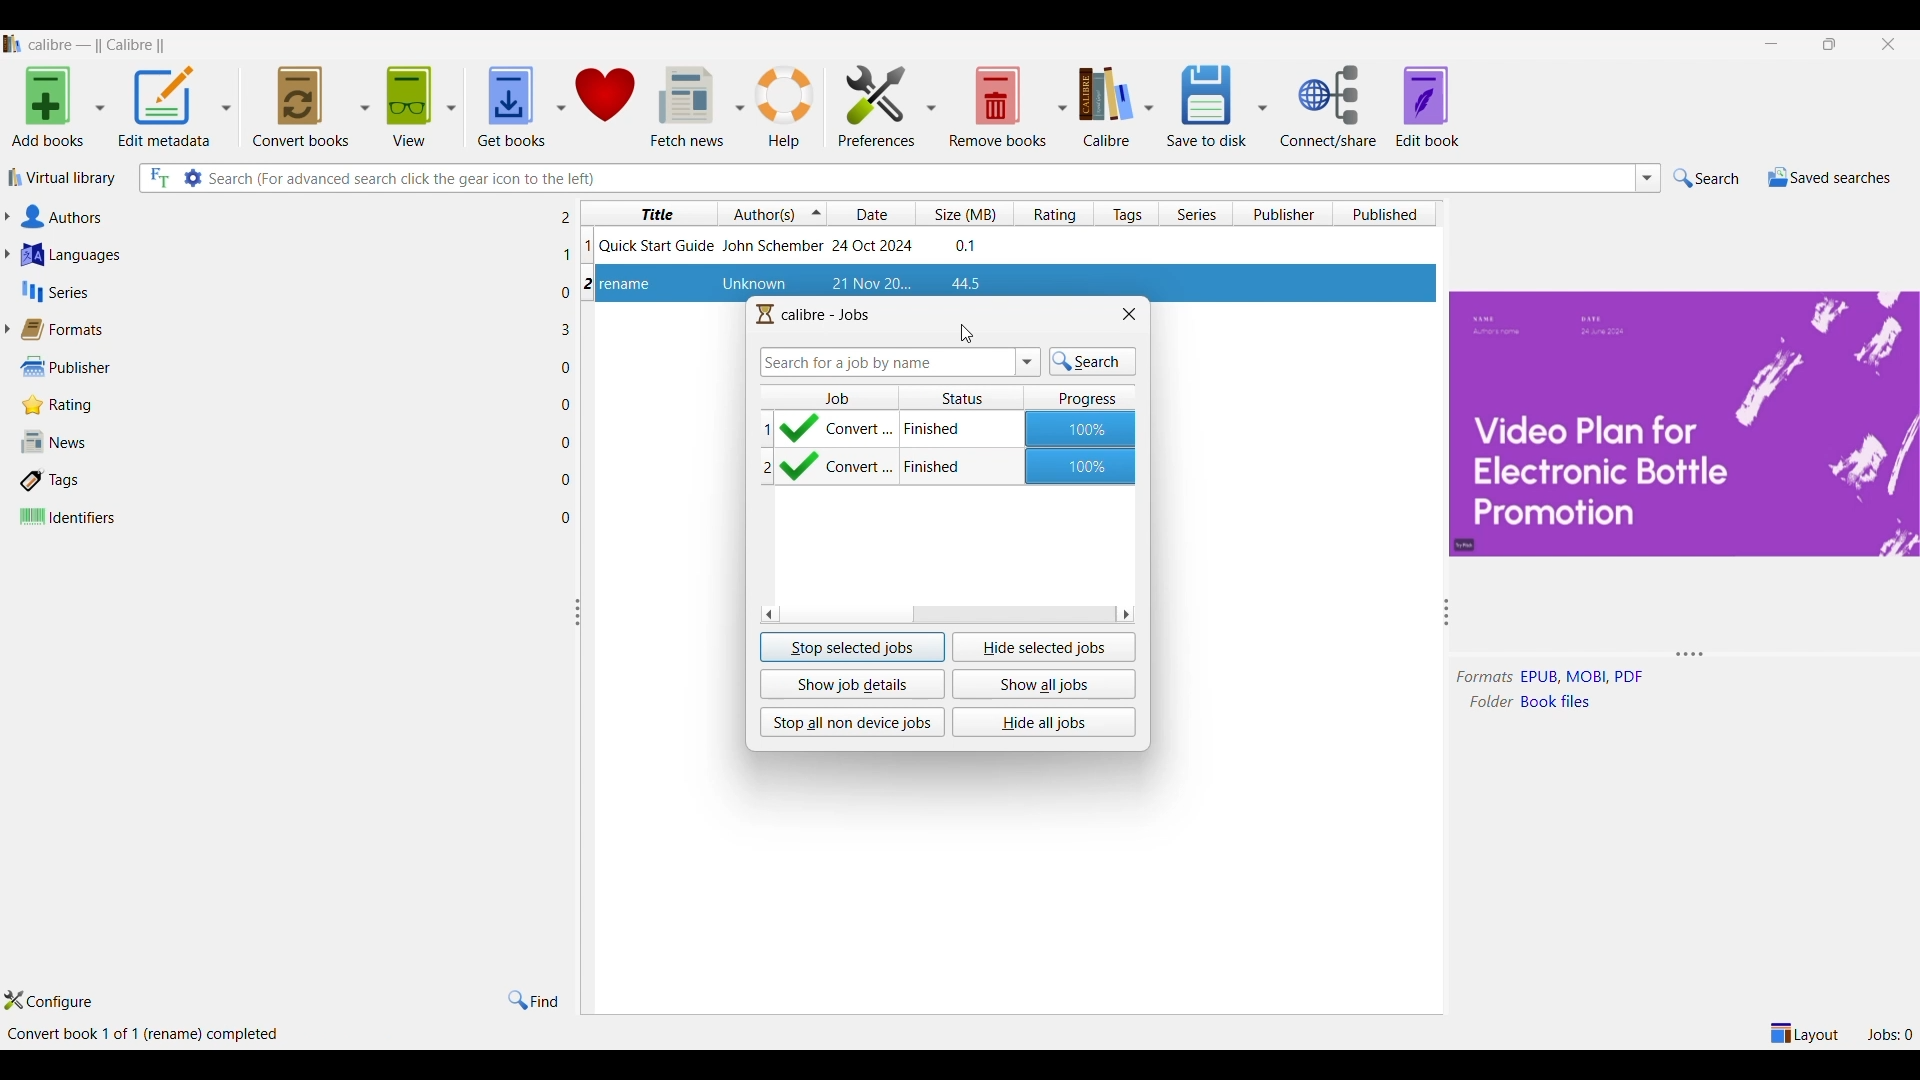 Image resolution: width=1920 pixels, height=1080 pixels. I want to click on Search, so click(1094, 362).